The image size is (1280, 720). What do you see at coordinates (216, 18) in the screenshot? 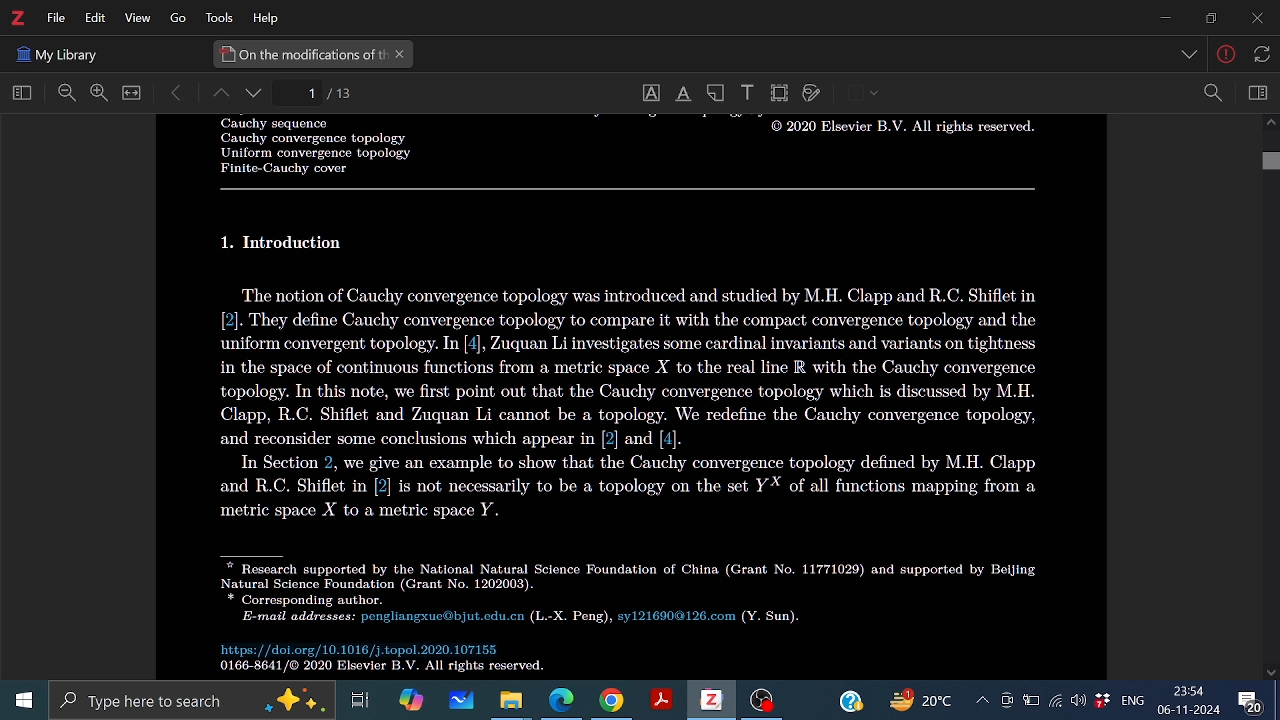
I see `Tools` at bounding box center [216, 18].